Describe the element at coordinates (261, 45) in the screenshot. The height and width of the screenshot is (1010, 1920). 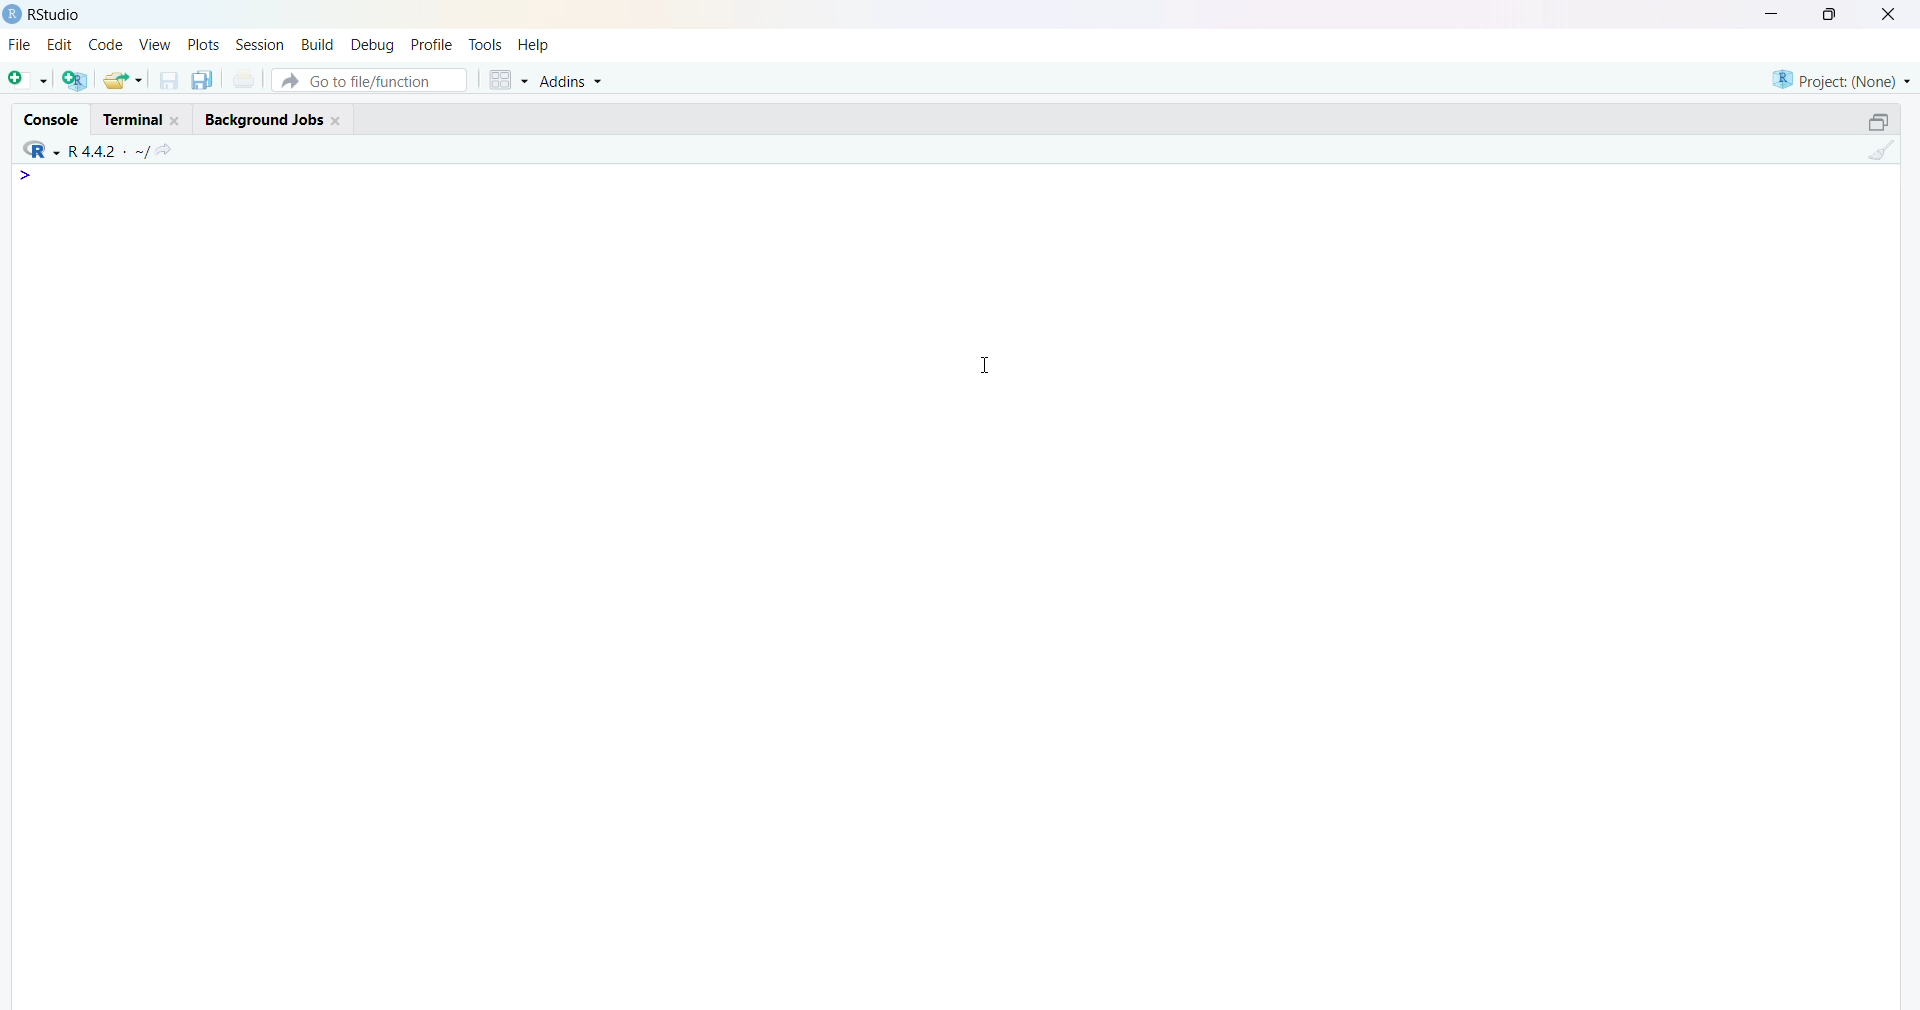
I see `session` at that location.